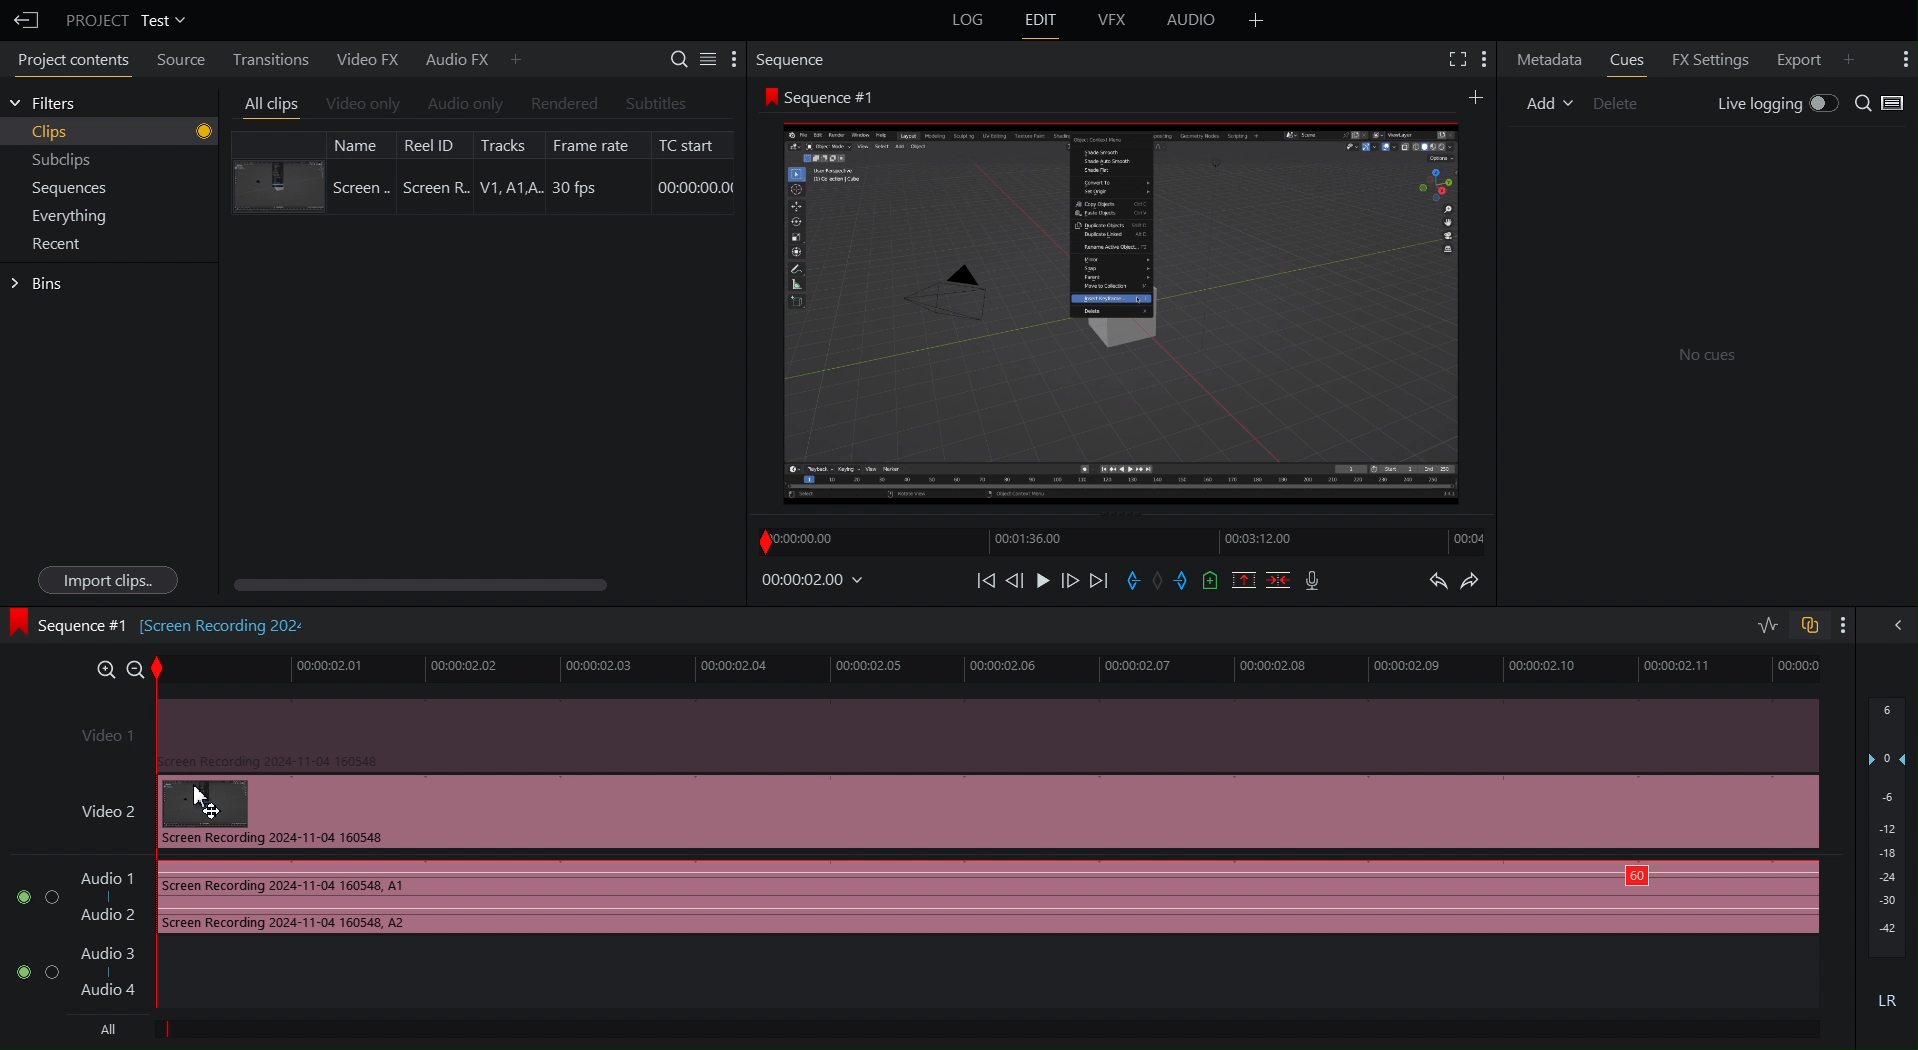  I want to click on More, so click(1487, 61).